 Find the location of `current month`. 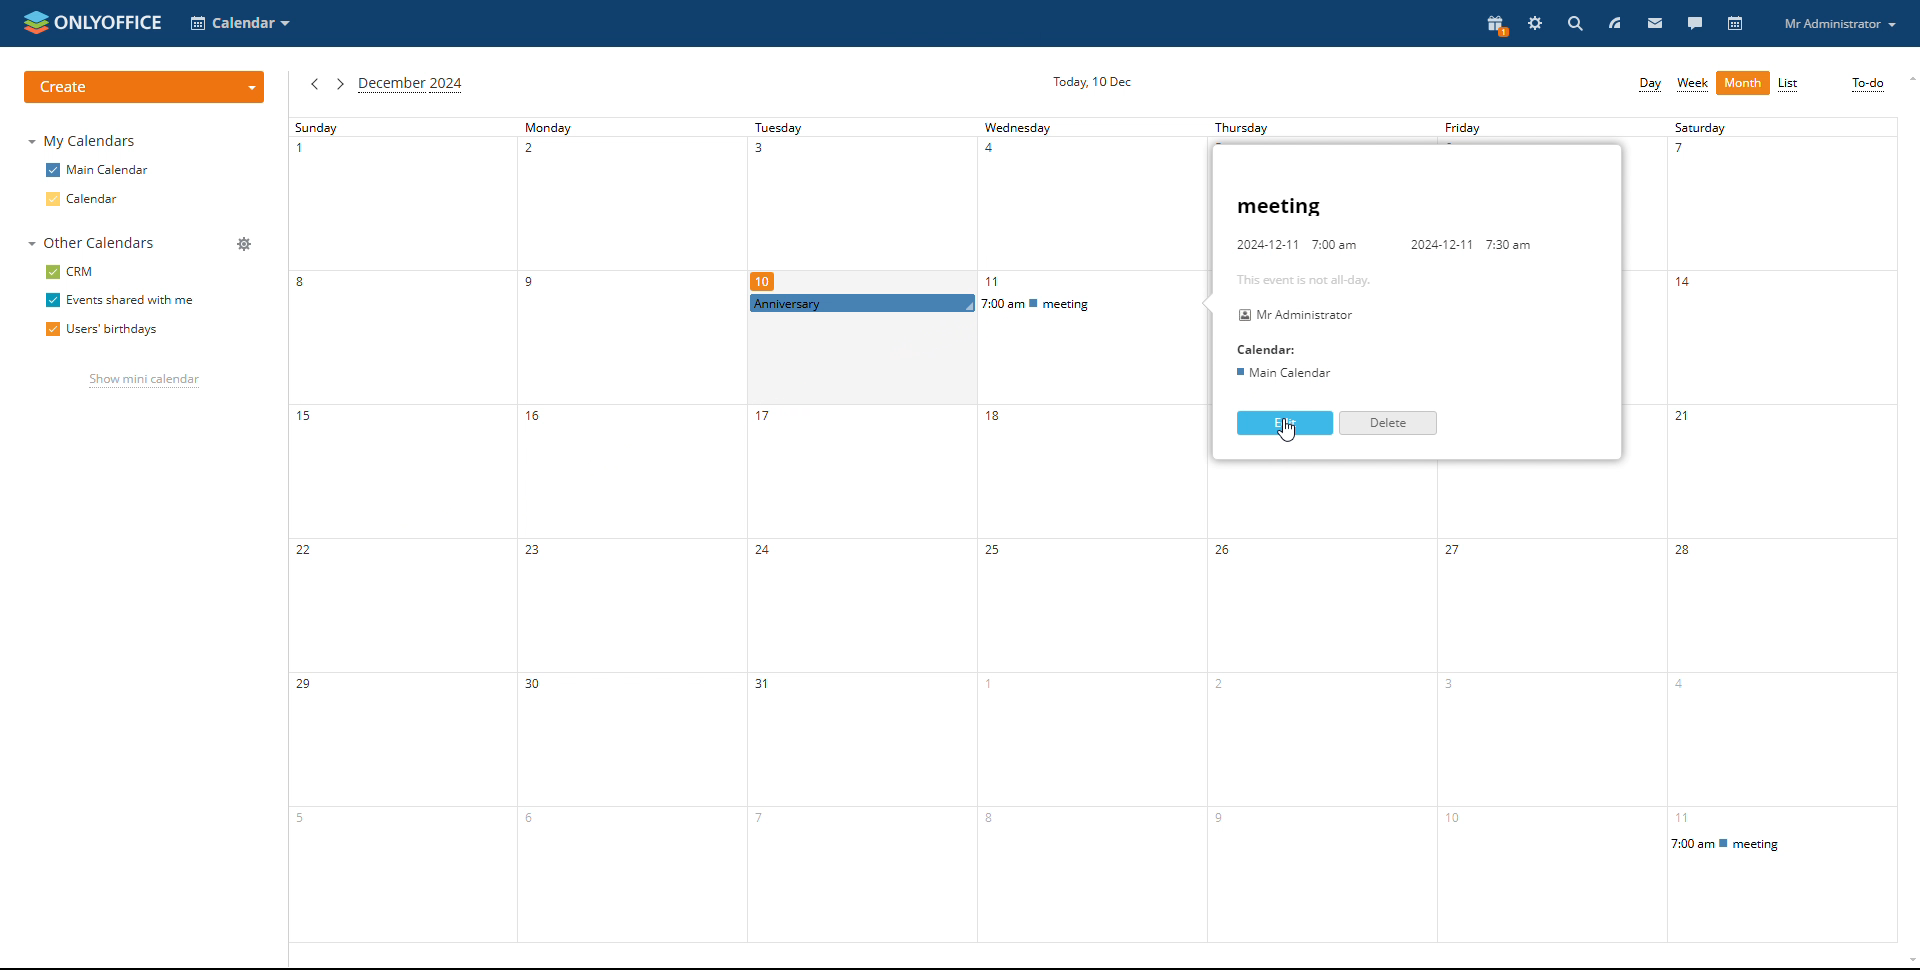

current month is located at coordinates (413, 86).